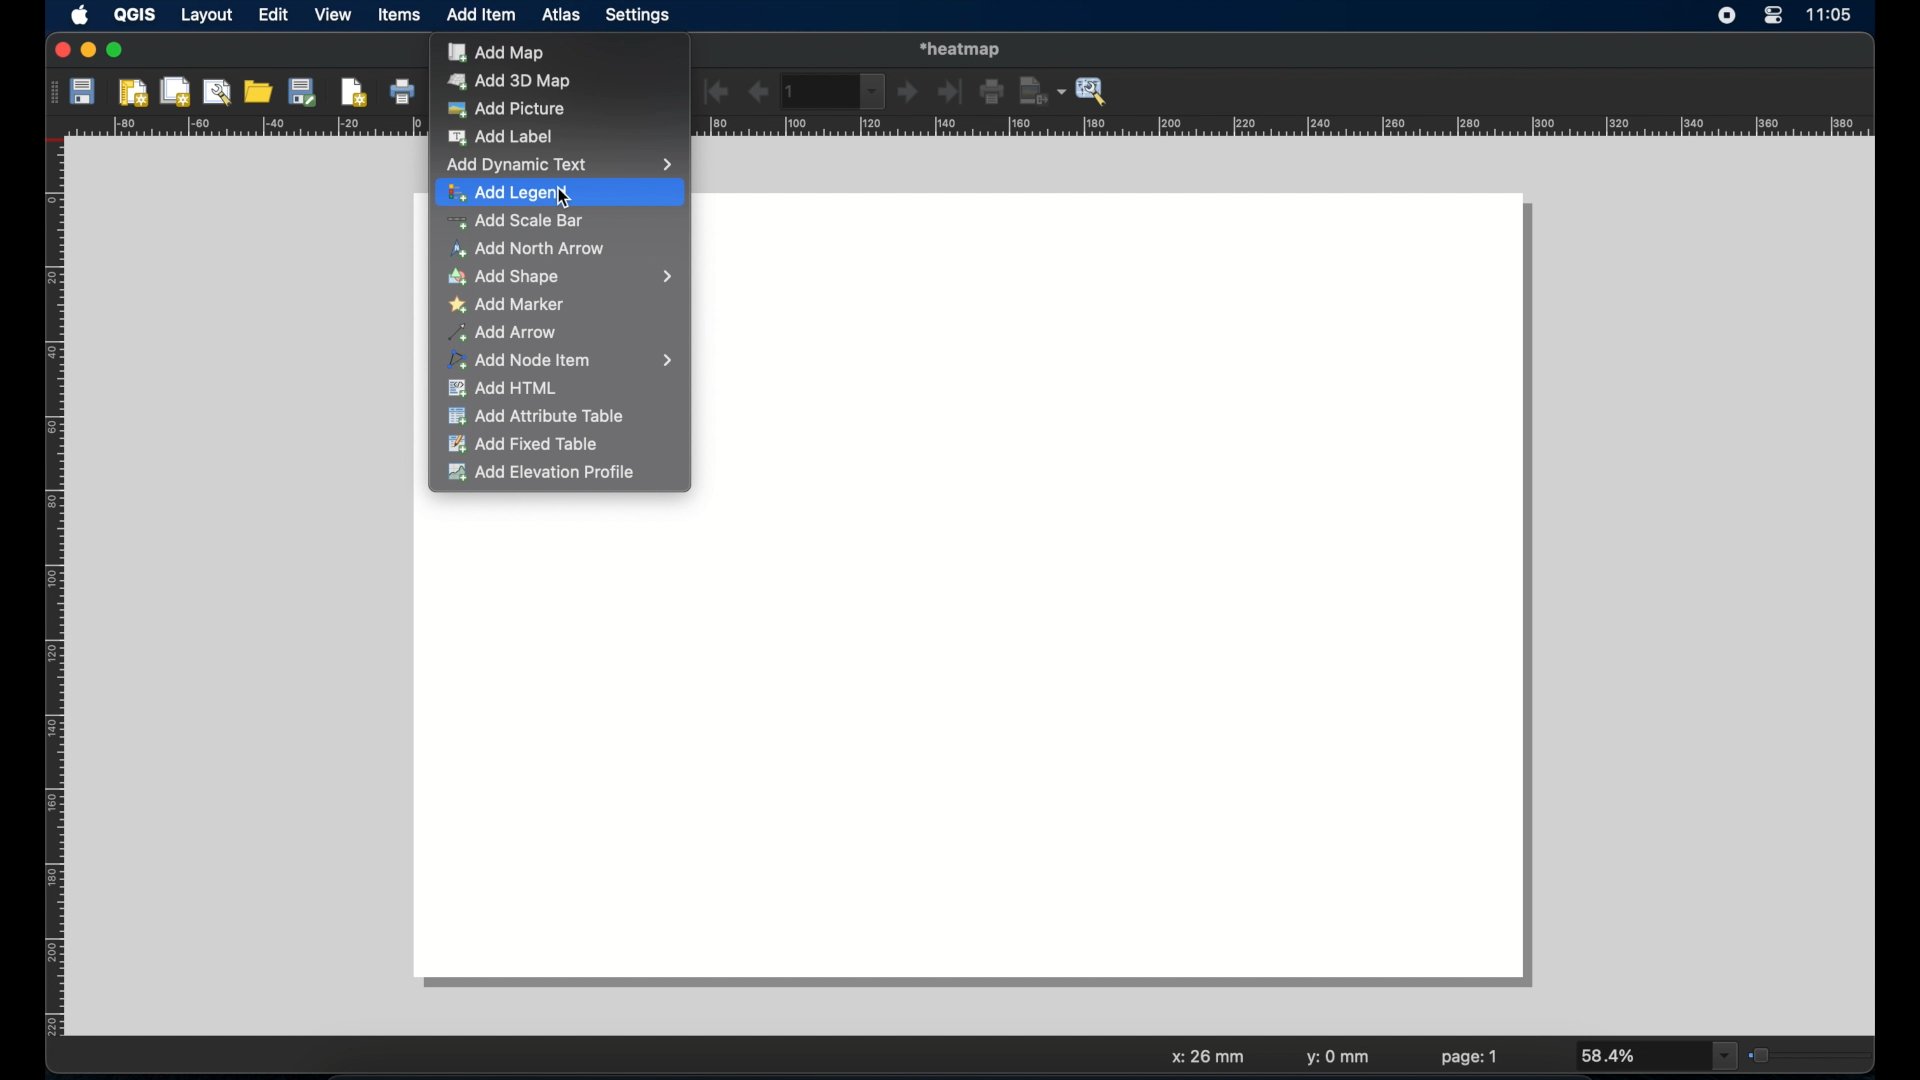  Describe the element at coordinates (530, 250) in the screenshot. I see `add north arrow` at that location.